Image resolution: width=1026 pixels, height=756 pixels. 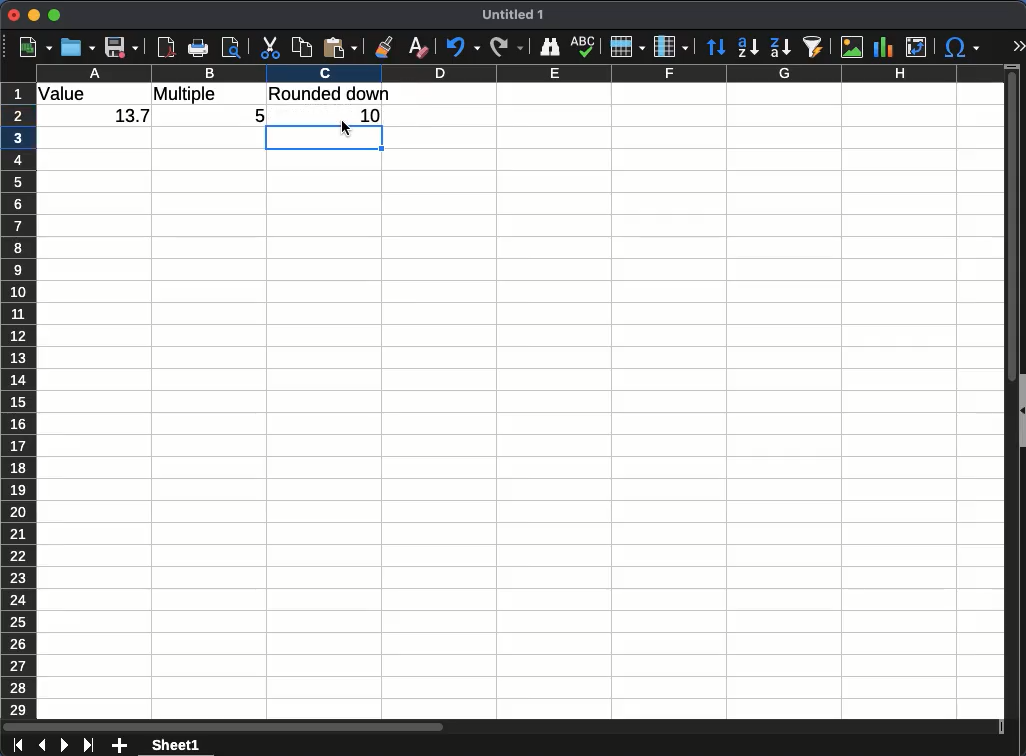 I want to click on open, so click(x=78, y=47).